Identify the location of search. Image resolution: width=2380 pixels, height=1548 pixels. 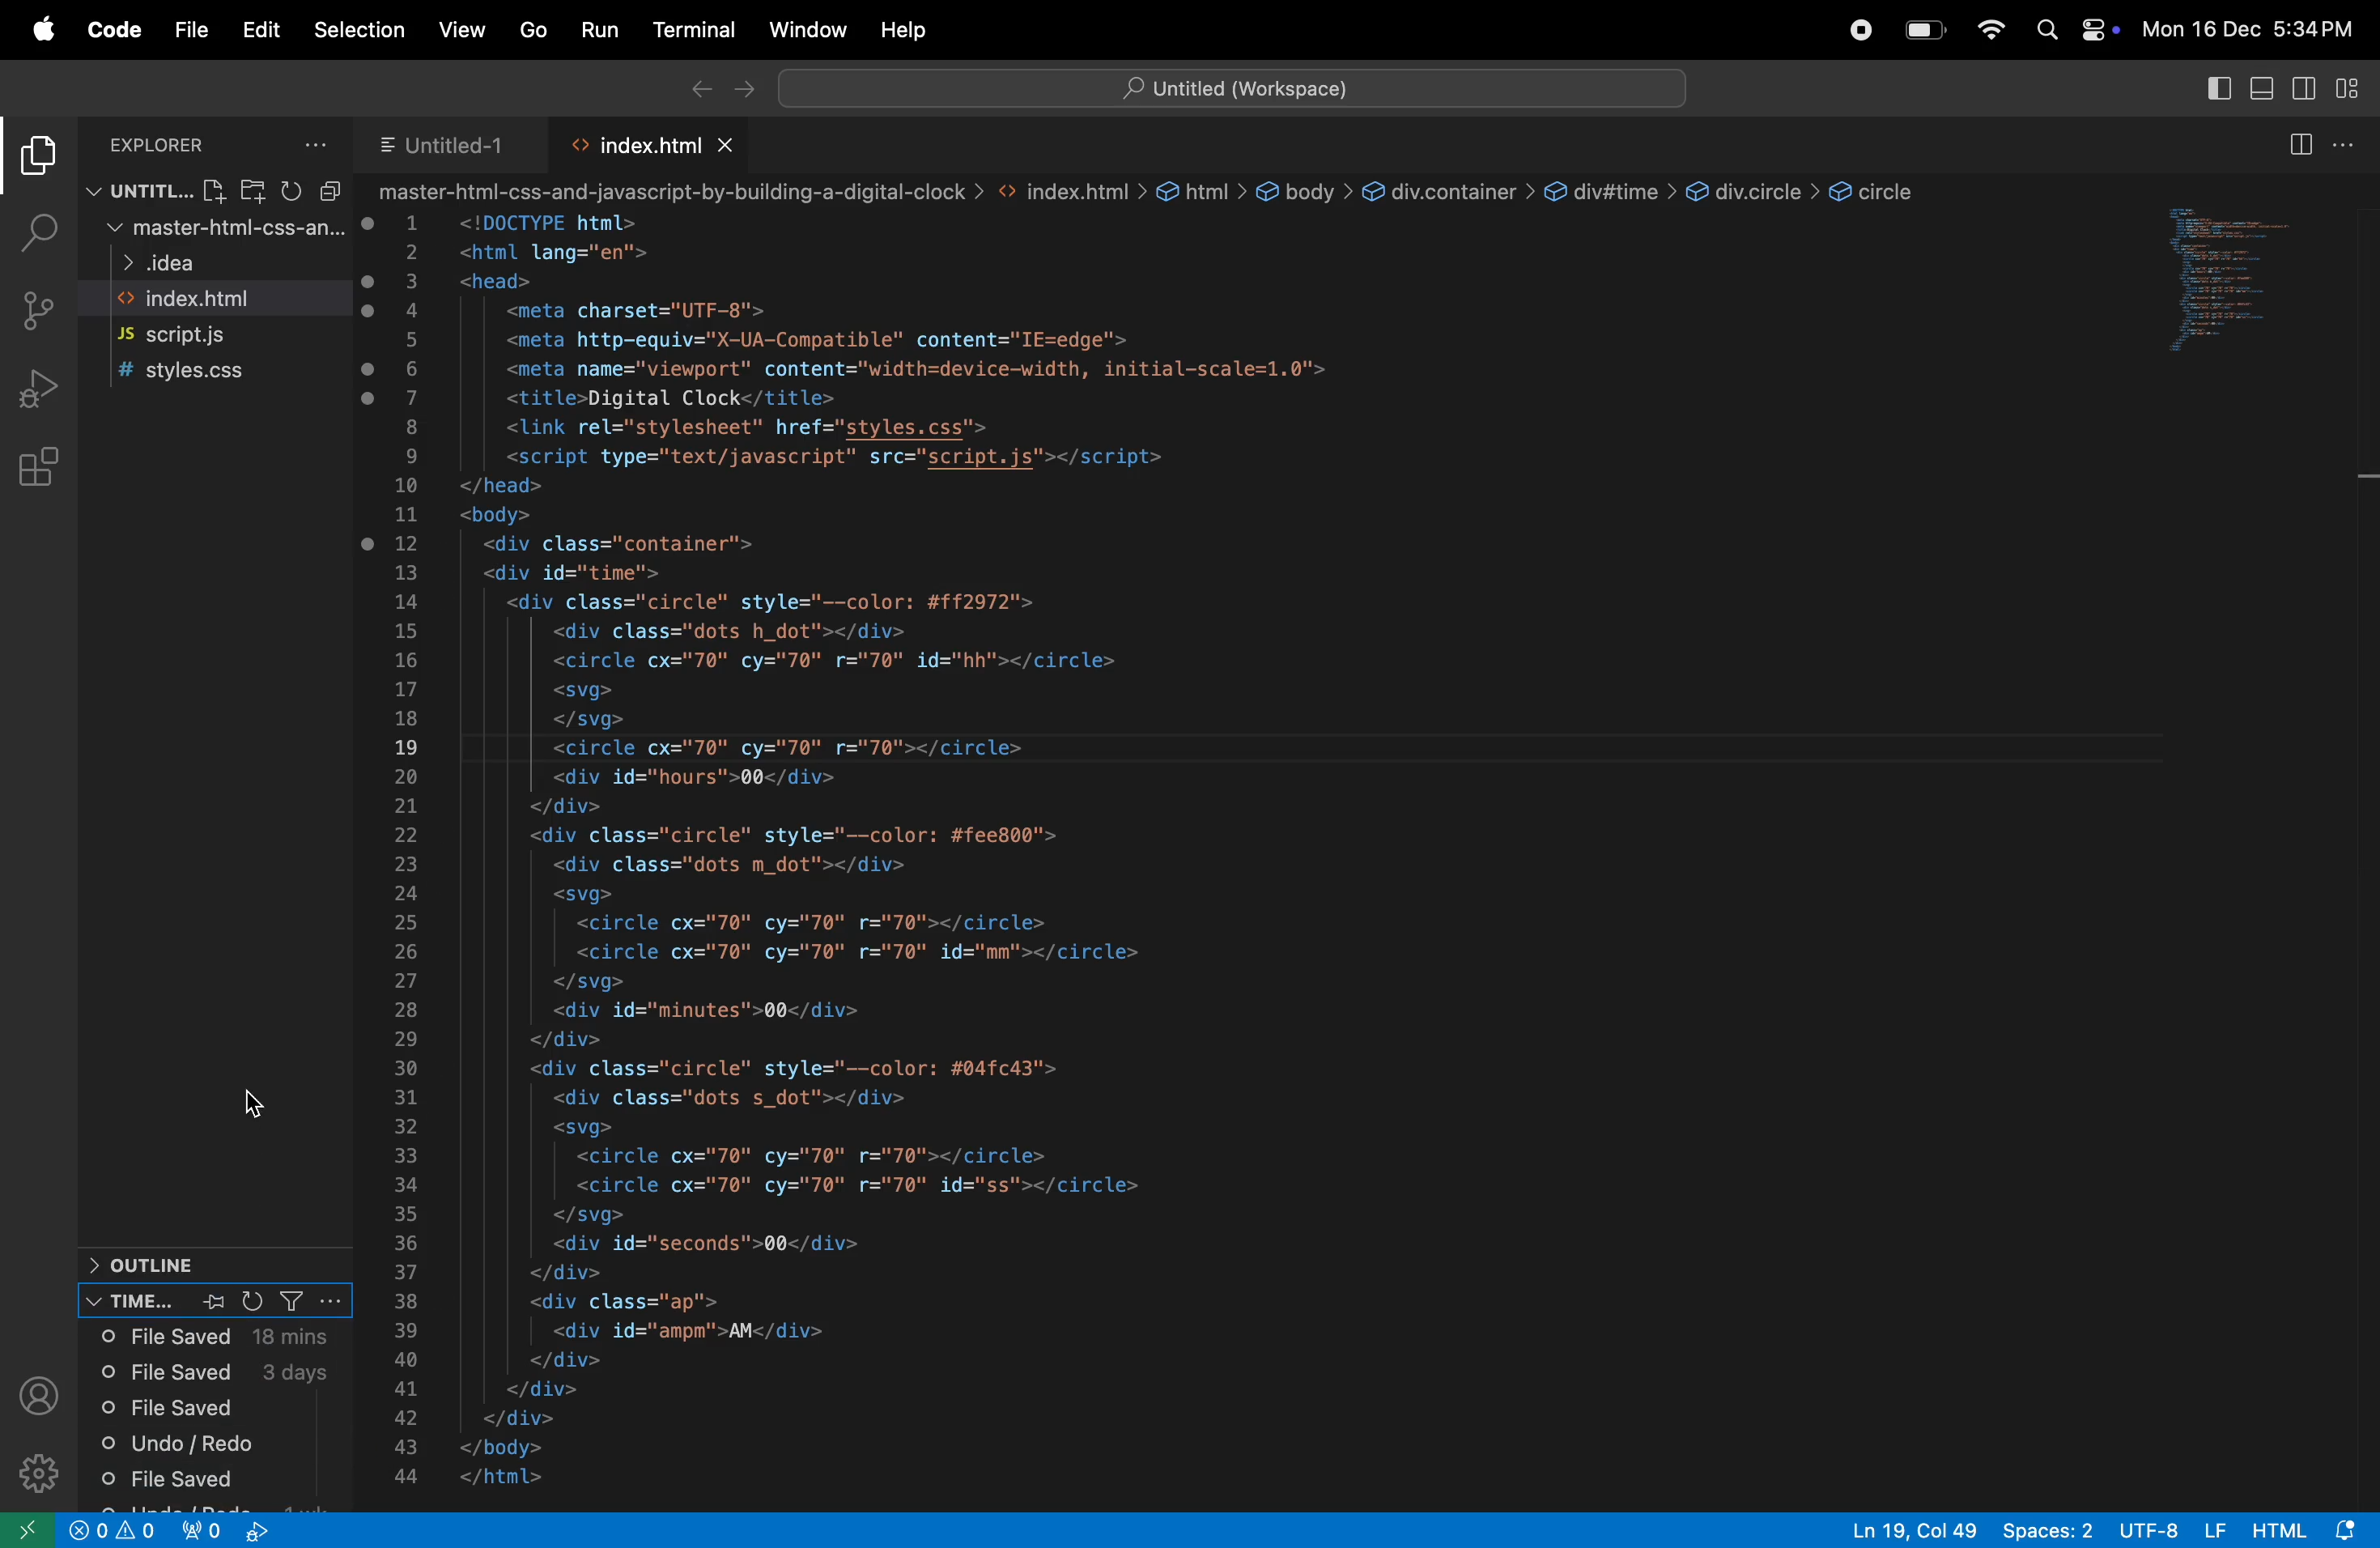
(42, 229).